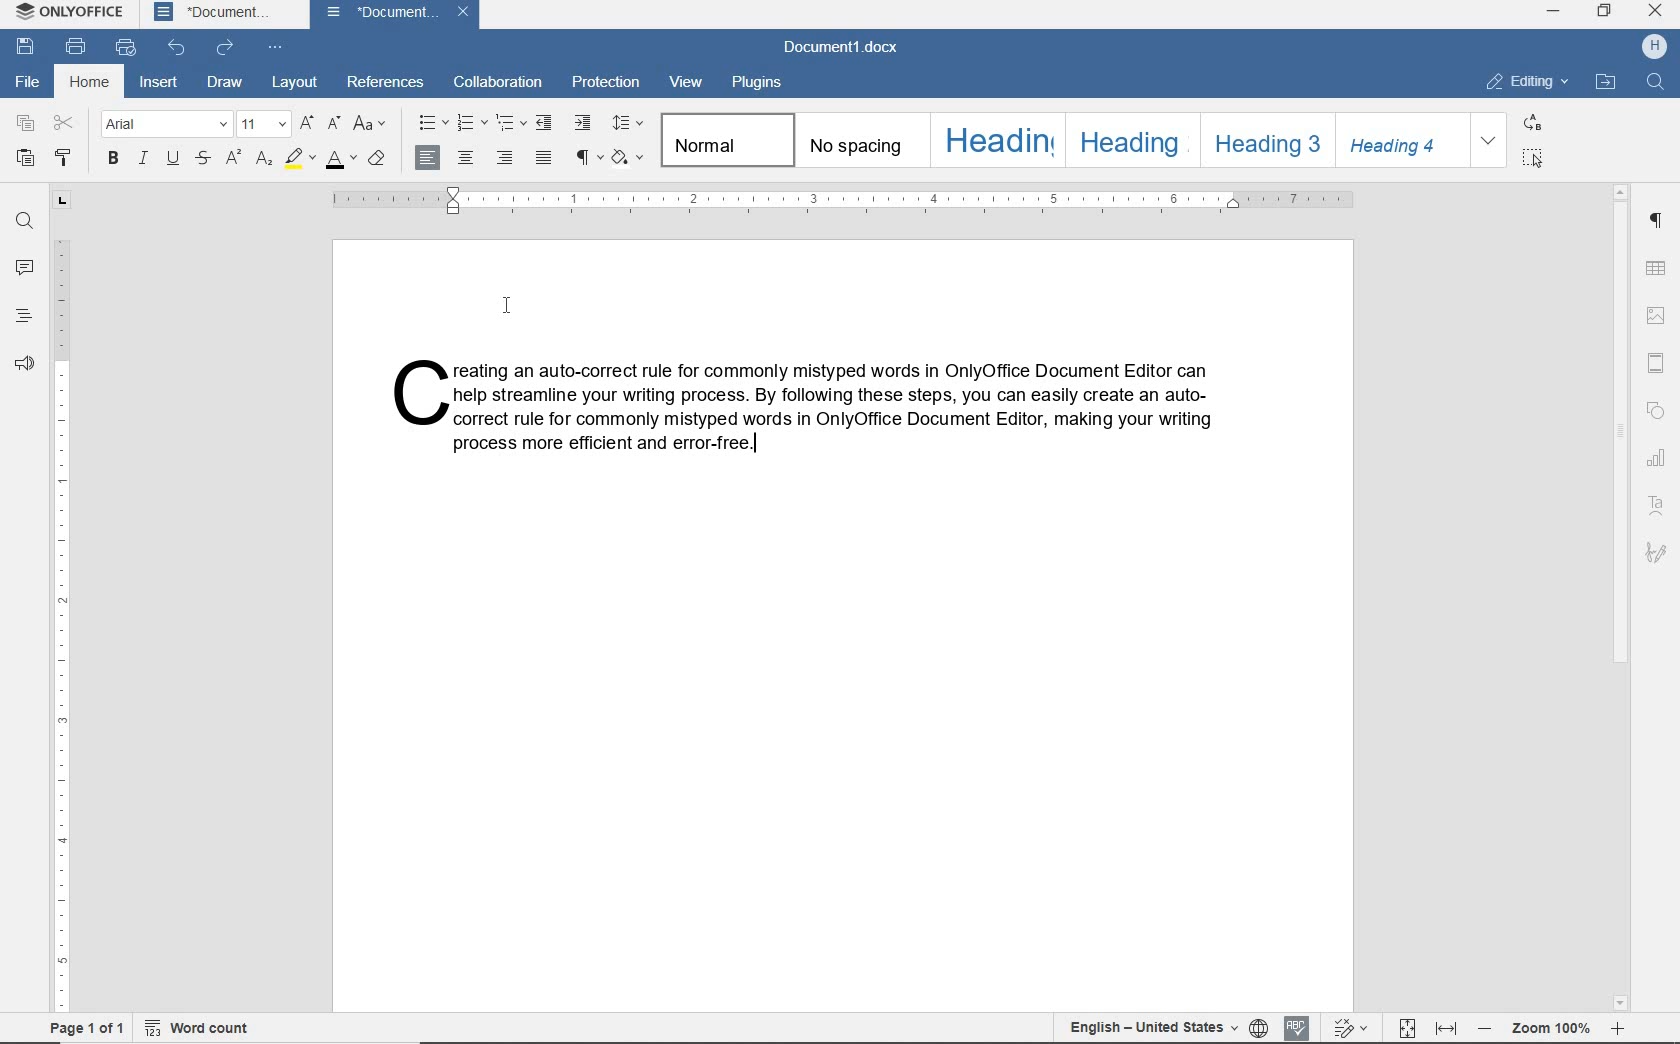  Describe the element at coordinates (547, 122) in the screenshot. I see `DECREASE INDENT` at that location.